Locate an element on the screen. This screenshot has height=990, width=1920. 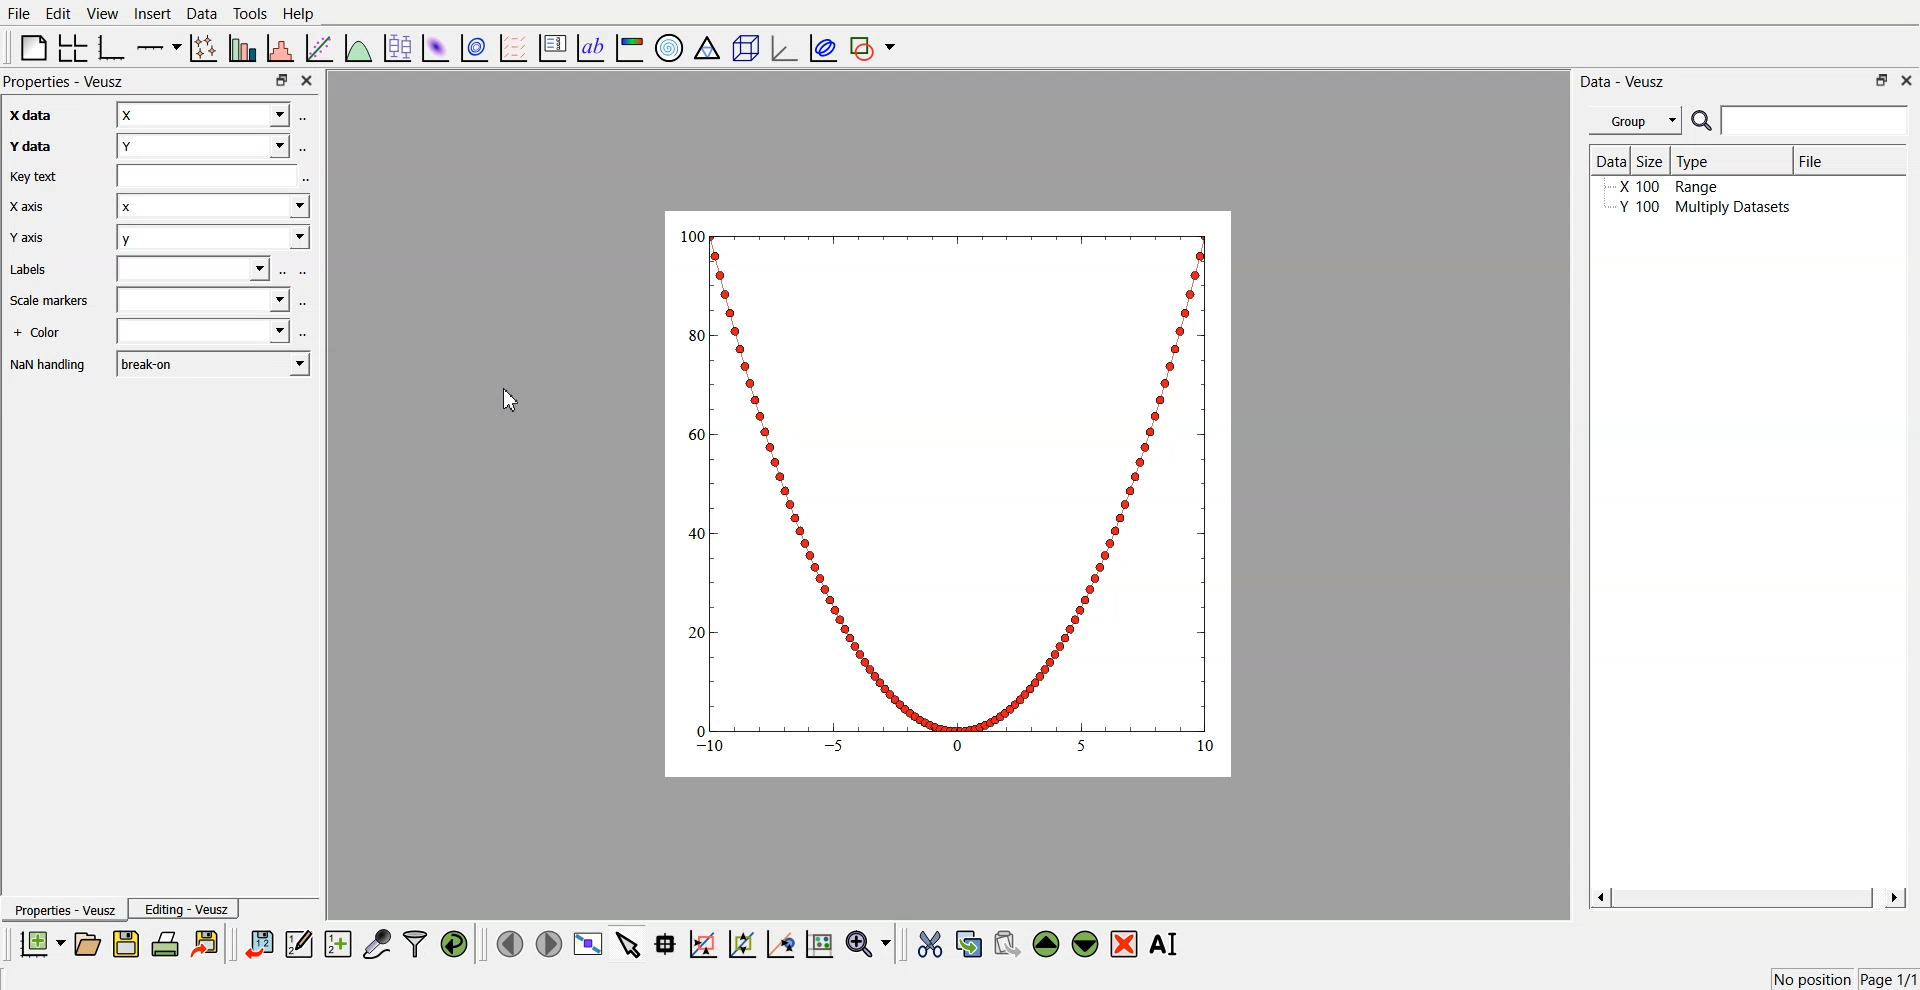
plot points with non-orthogonal axes is located at coordinates (202, 47).